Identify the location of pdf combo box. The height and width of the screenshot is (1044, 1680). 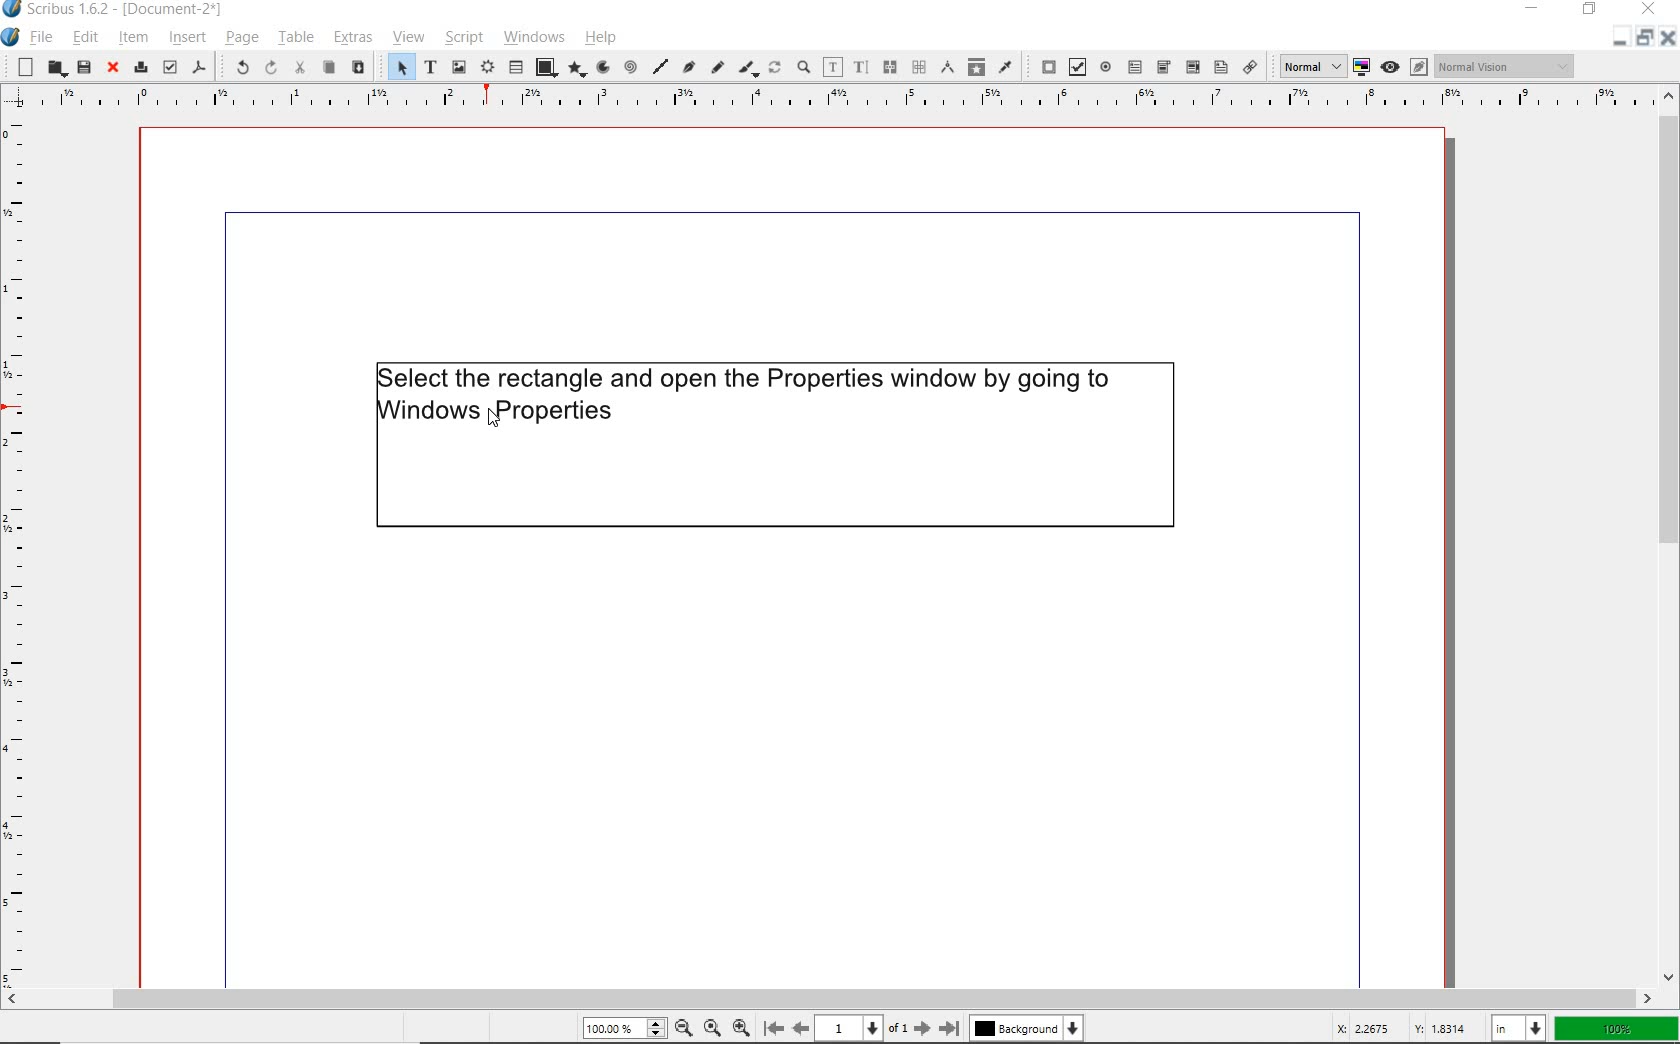
(1164, 66).